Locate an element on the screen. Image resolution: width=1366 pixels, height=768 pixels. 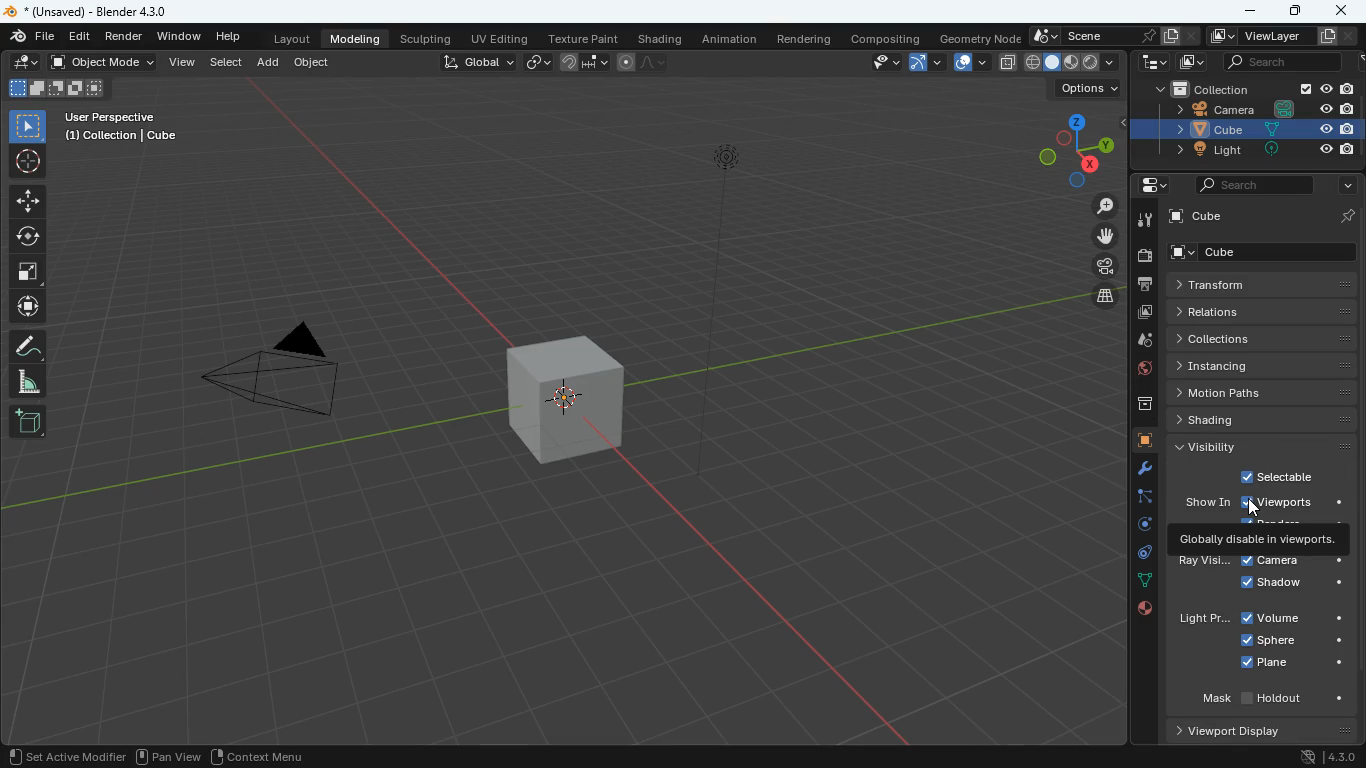
twist is located at coordinates (28, 238).